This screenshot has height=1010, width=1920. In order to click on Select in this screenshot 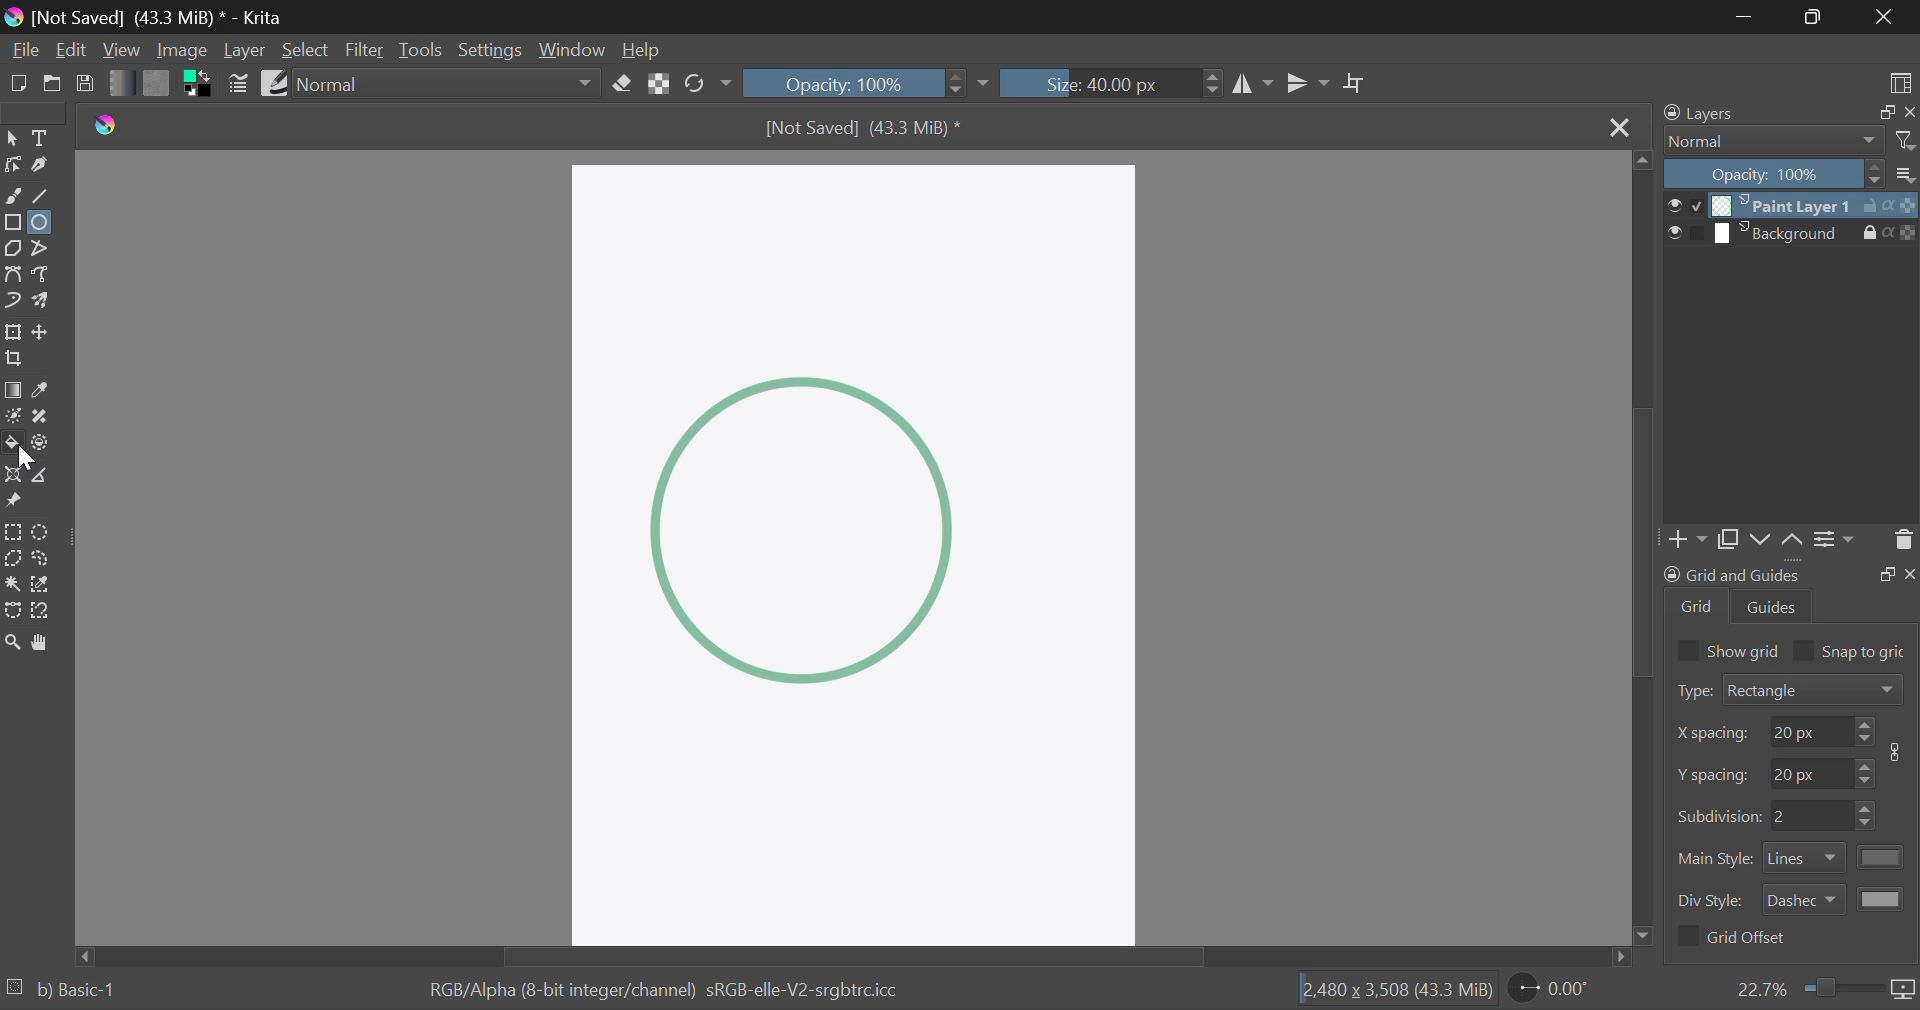, I will do `click(13, 138)`.